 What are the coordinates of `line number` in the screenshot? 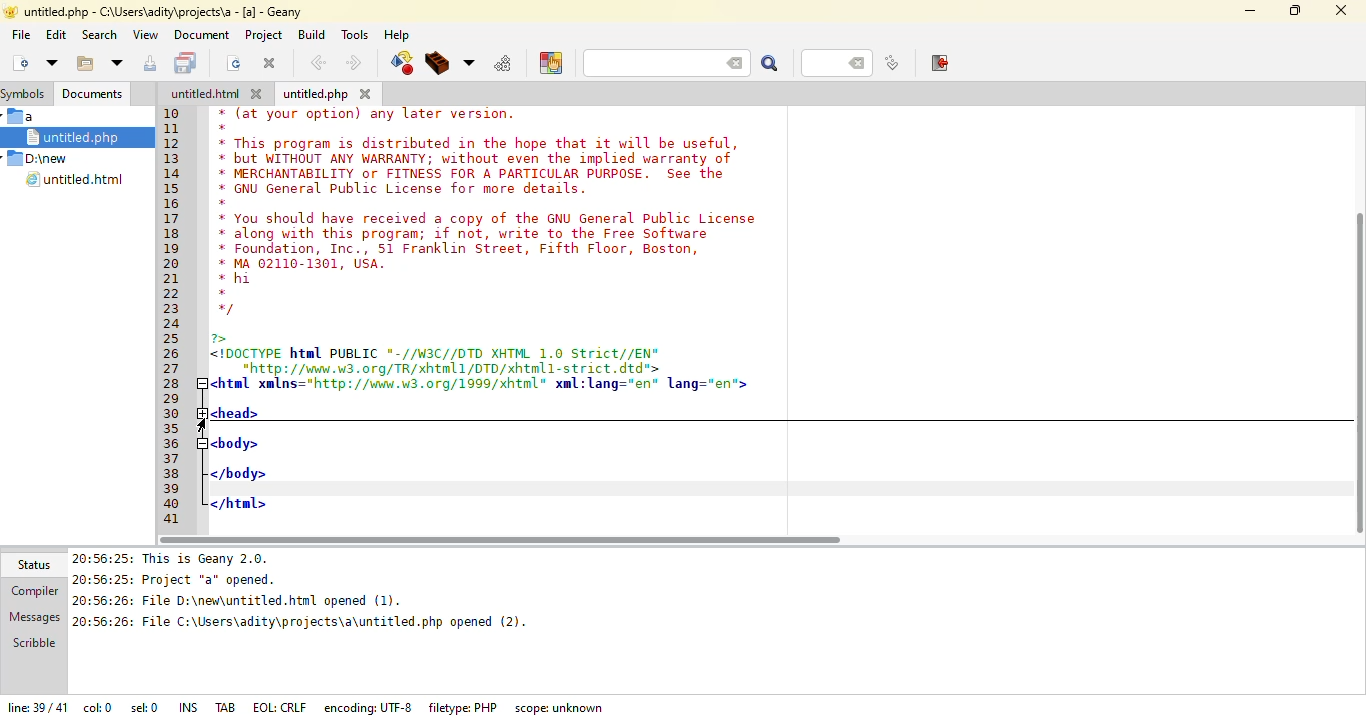 It's located at (821, 64).